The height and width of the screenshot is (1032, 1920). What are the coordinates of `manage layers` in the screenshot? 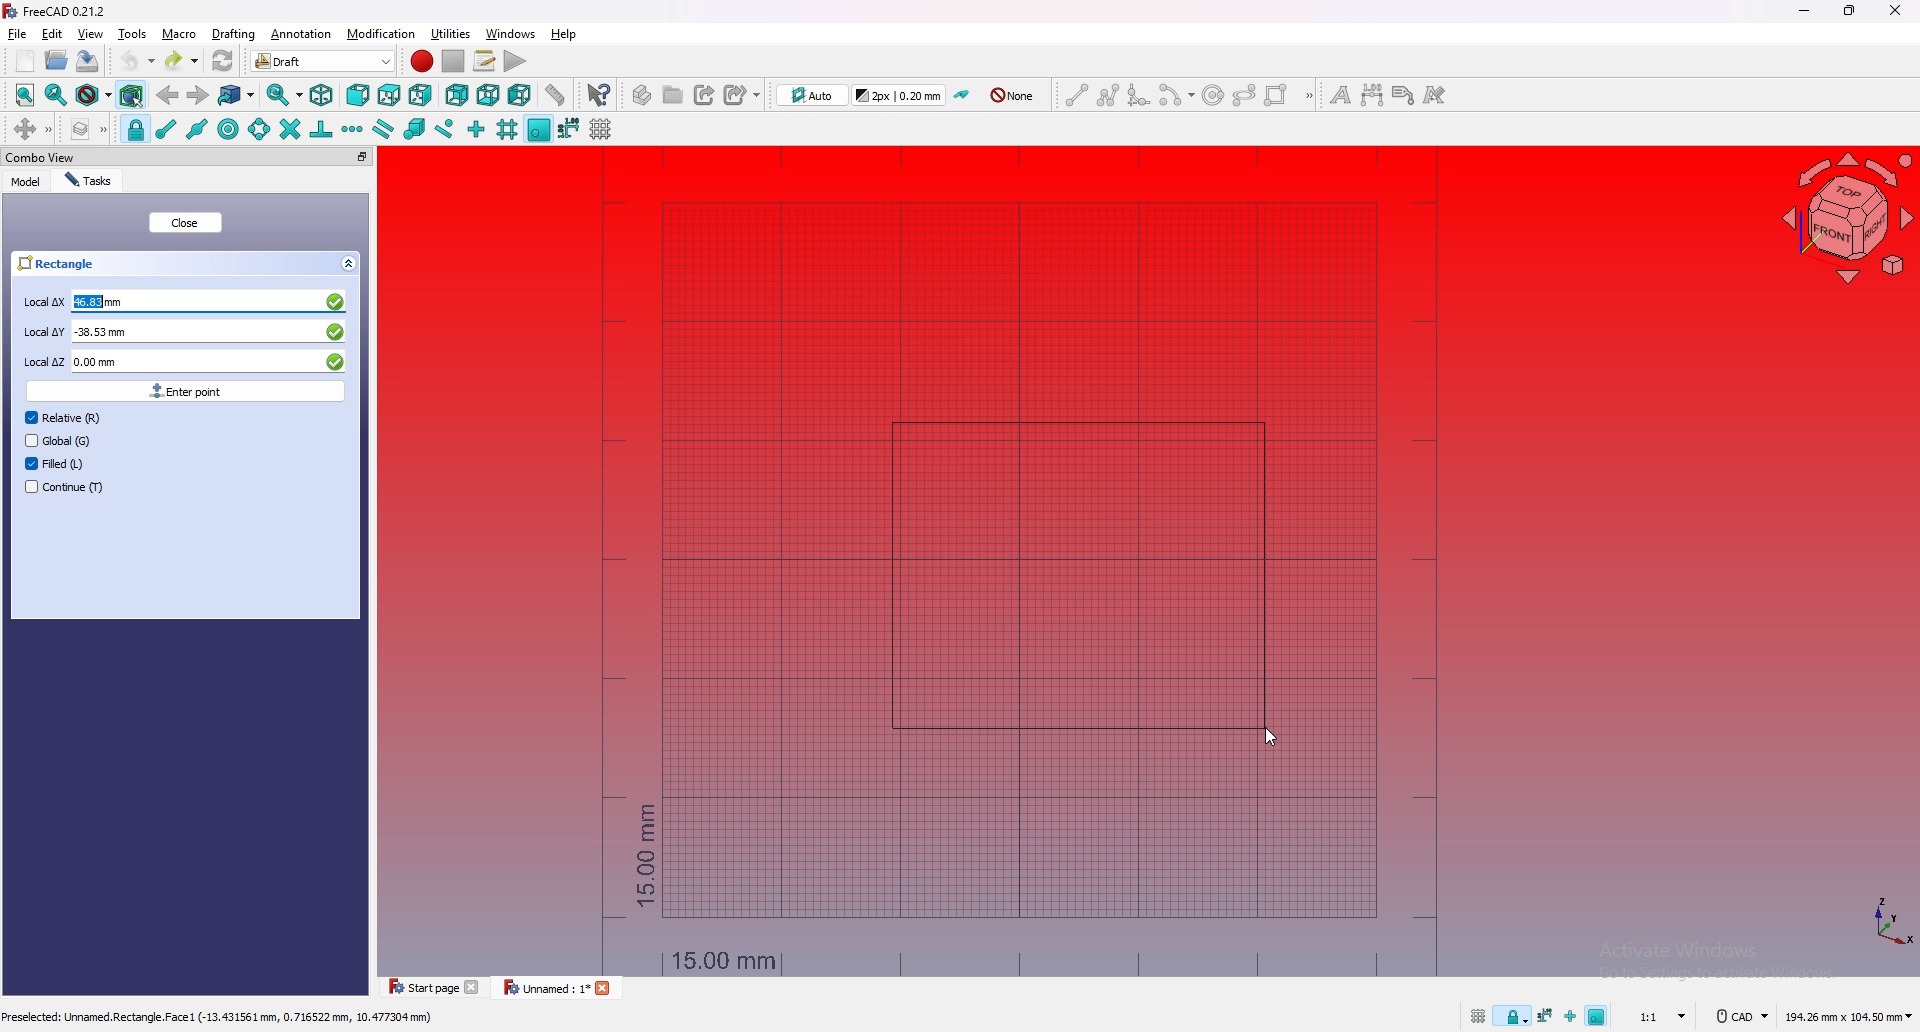 It's located at (88, 129).